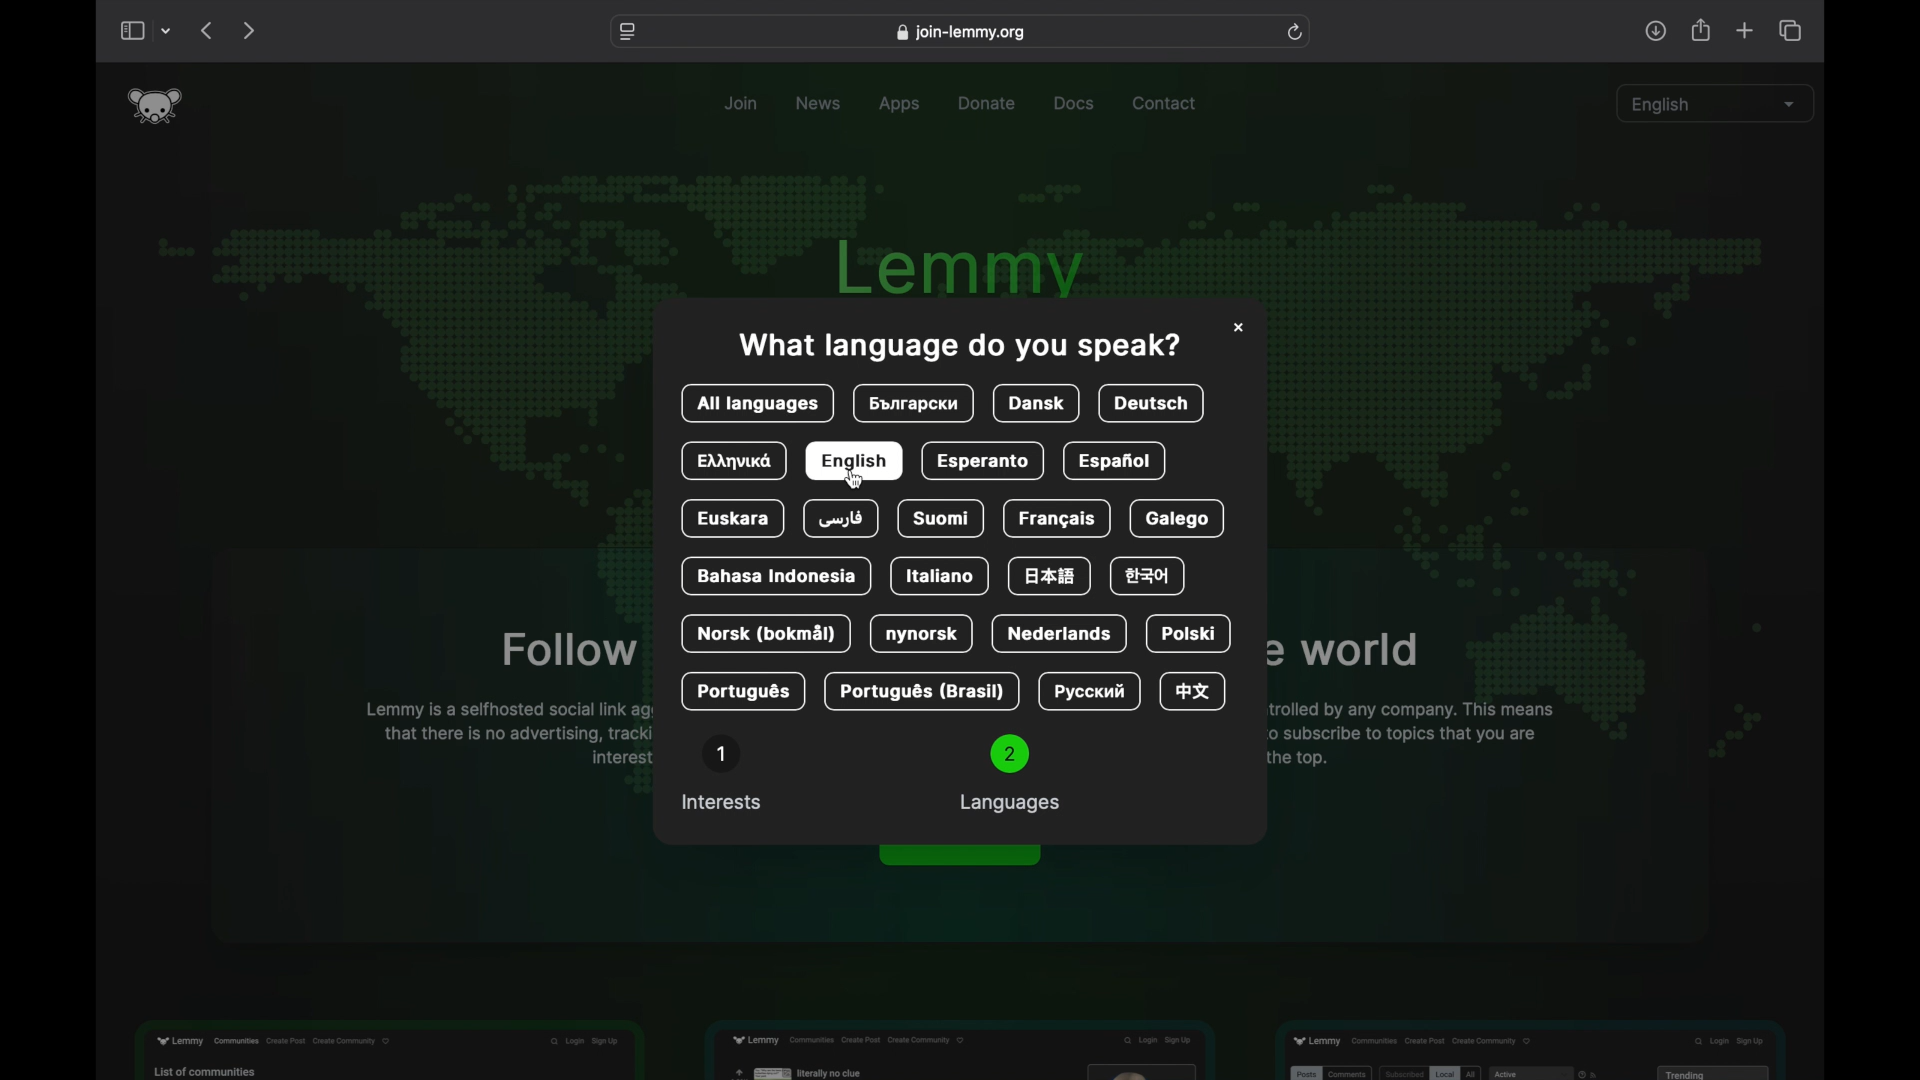  Describe the element at coordinates (206, 30) in the screenshot. I see `previous page` at that location.